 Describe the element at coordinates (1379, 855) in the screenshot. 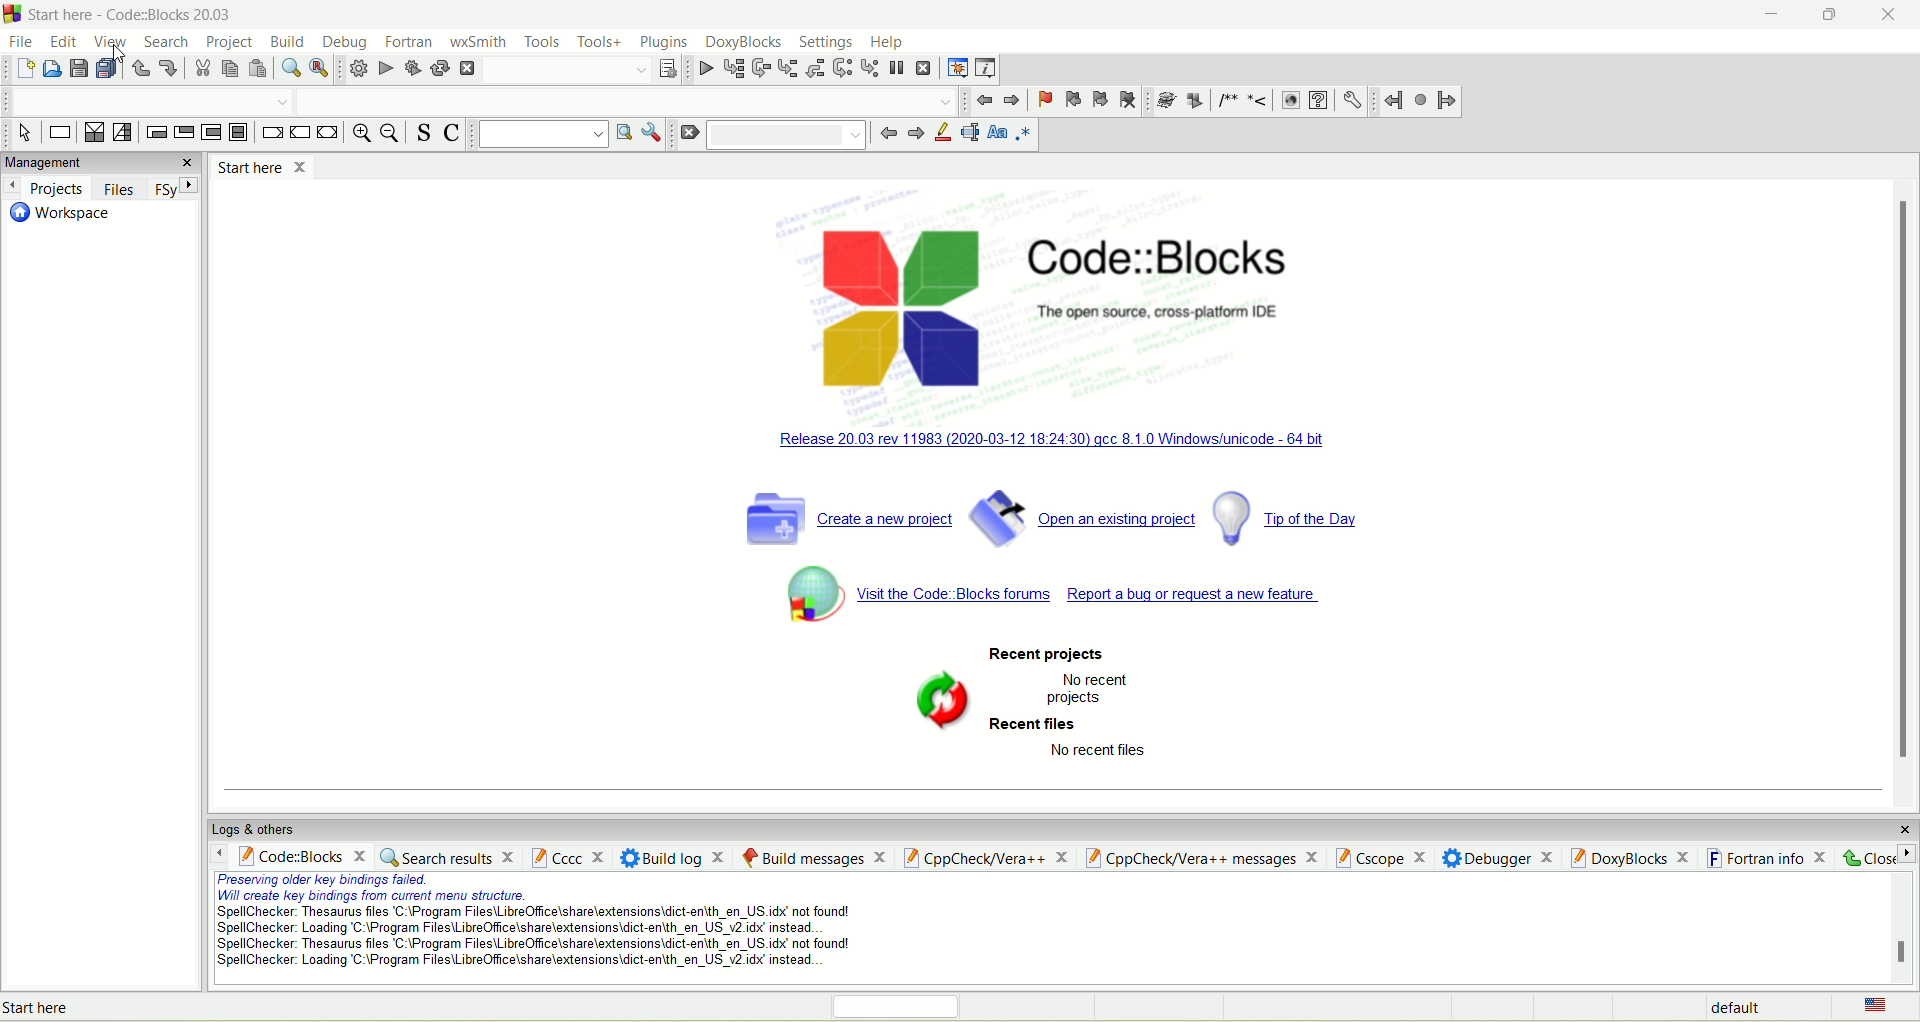

I see `Cscope` at that location.